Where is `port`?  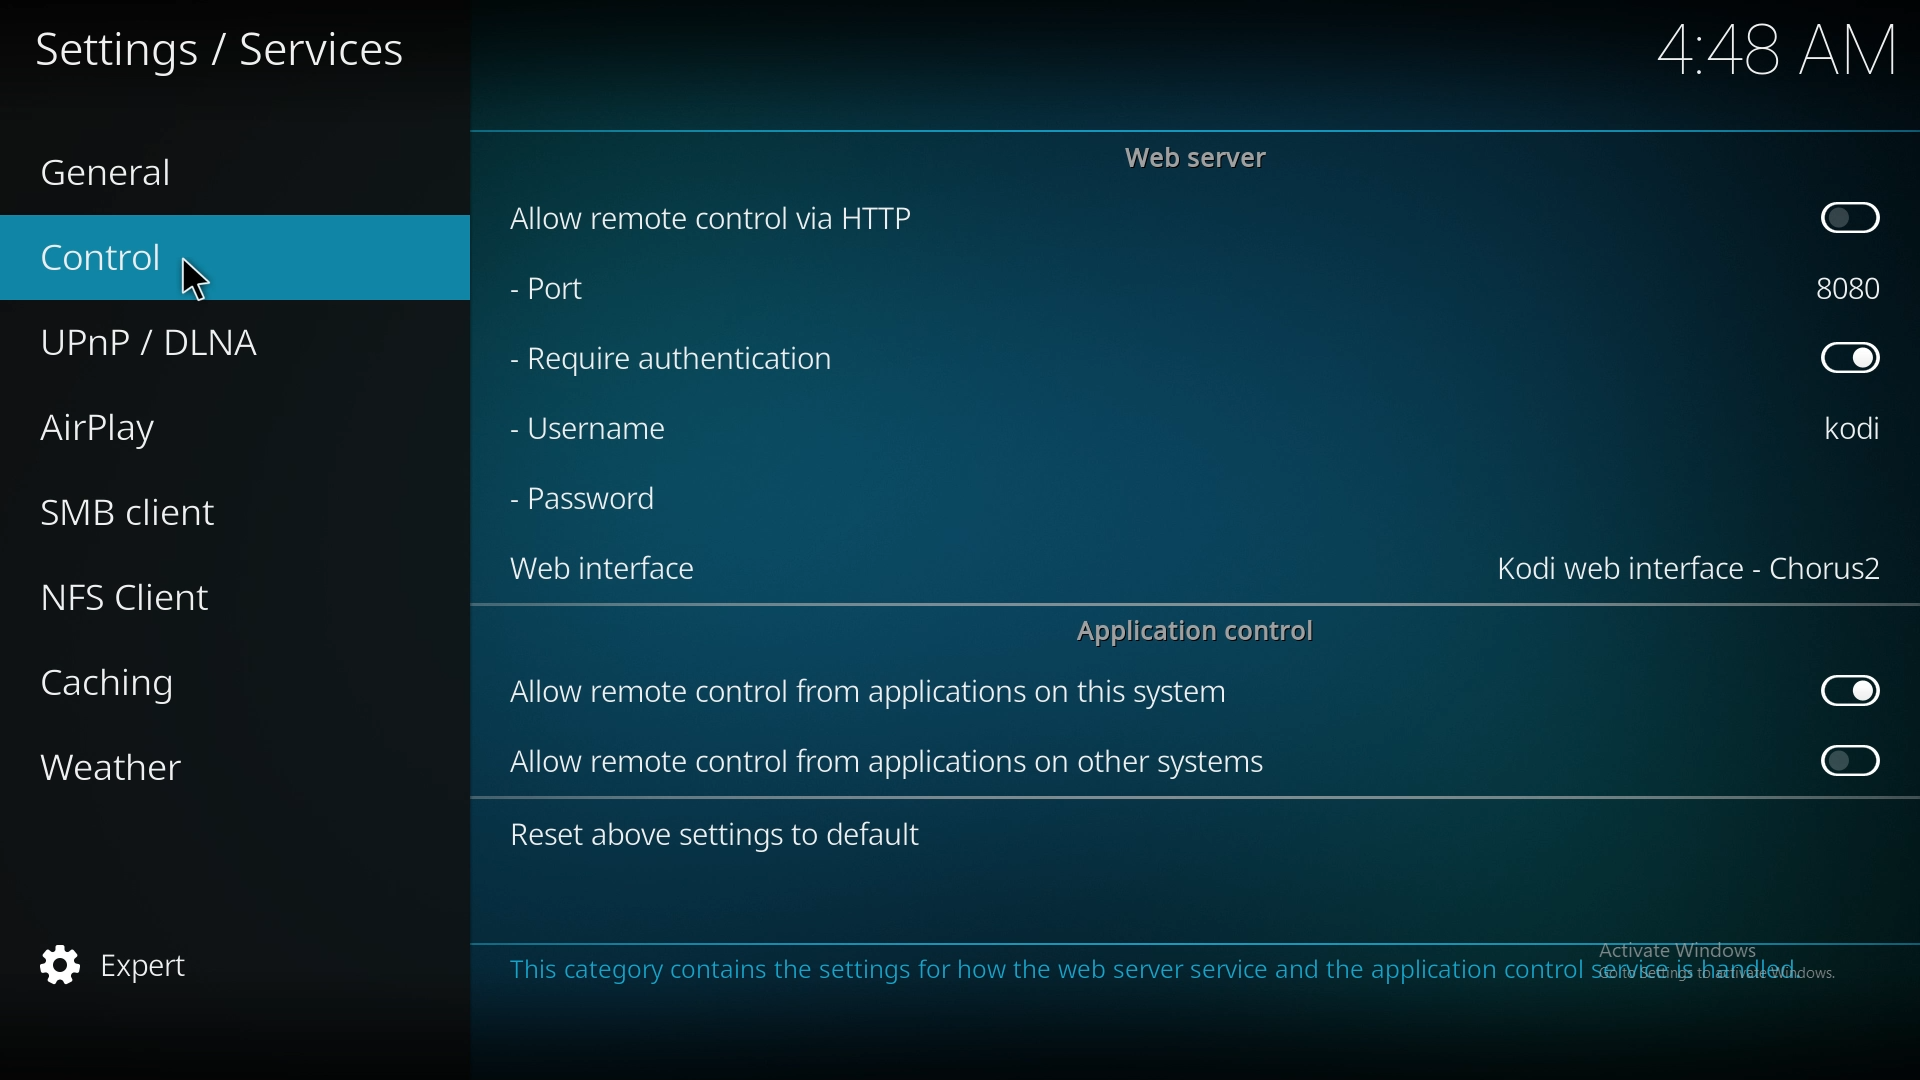
port is located at coordinates (1858, 288).